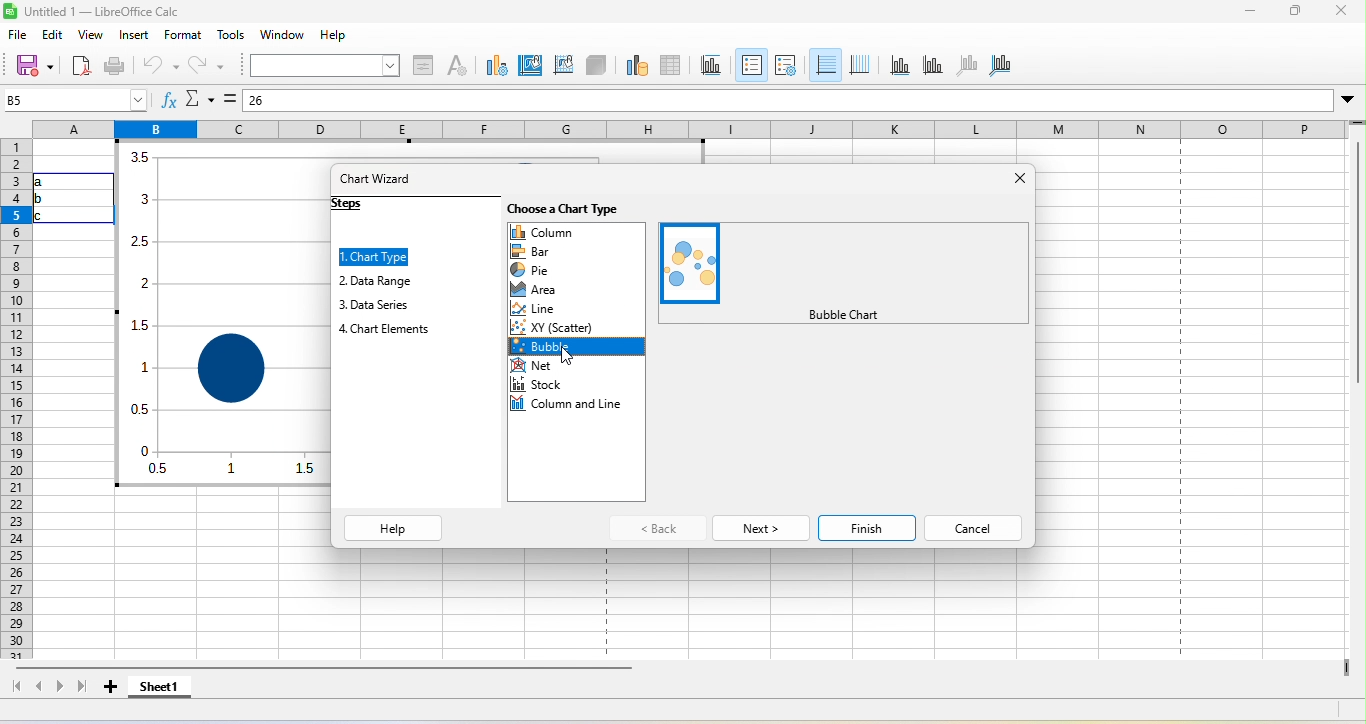 This screenshot has height=724, width=1366. What do you see at coordinates (94, 39) in the screenshot?
I see `view` at bounding box center [94, 39].